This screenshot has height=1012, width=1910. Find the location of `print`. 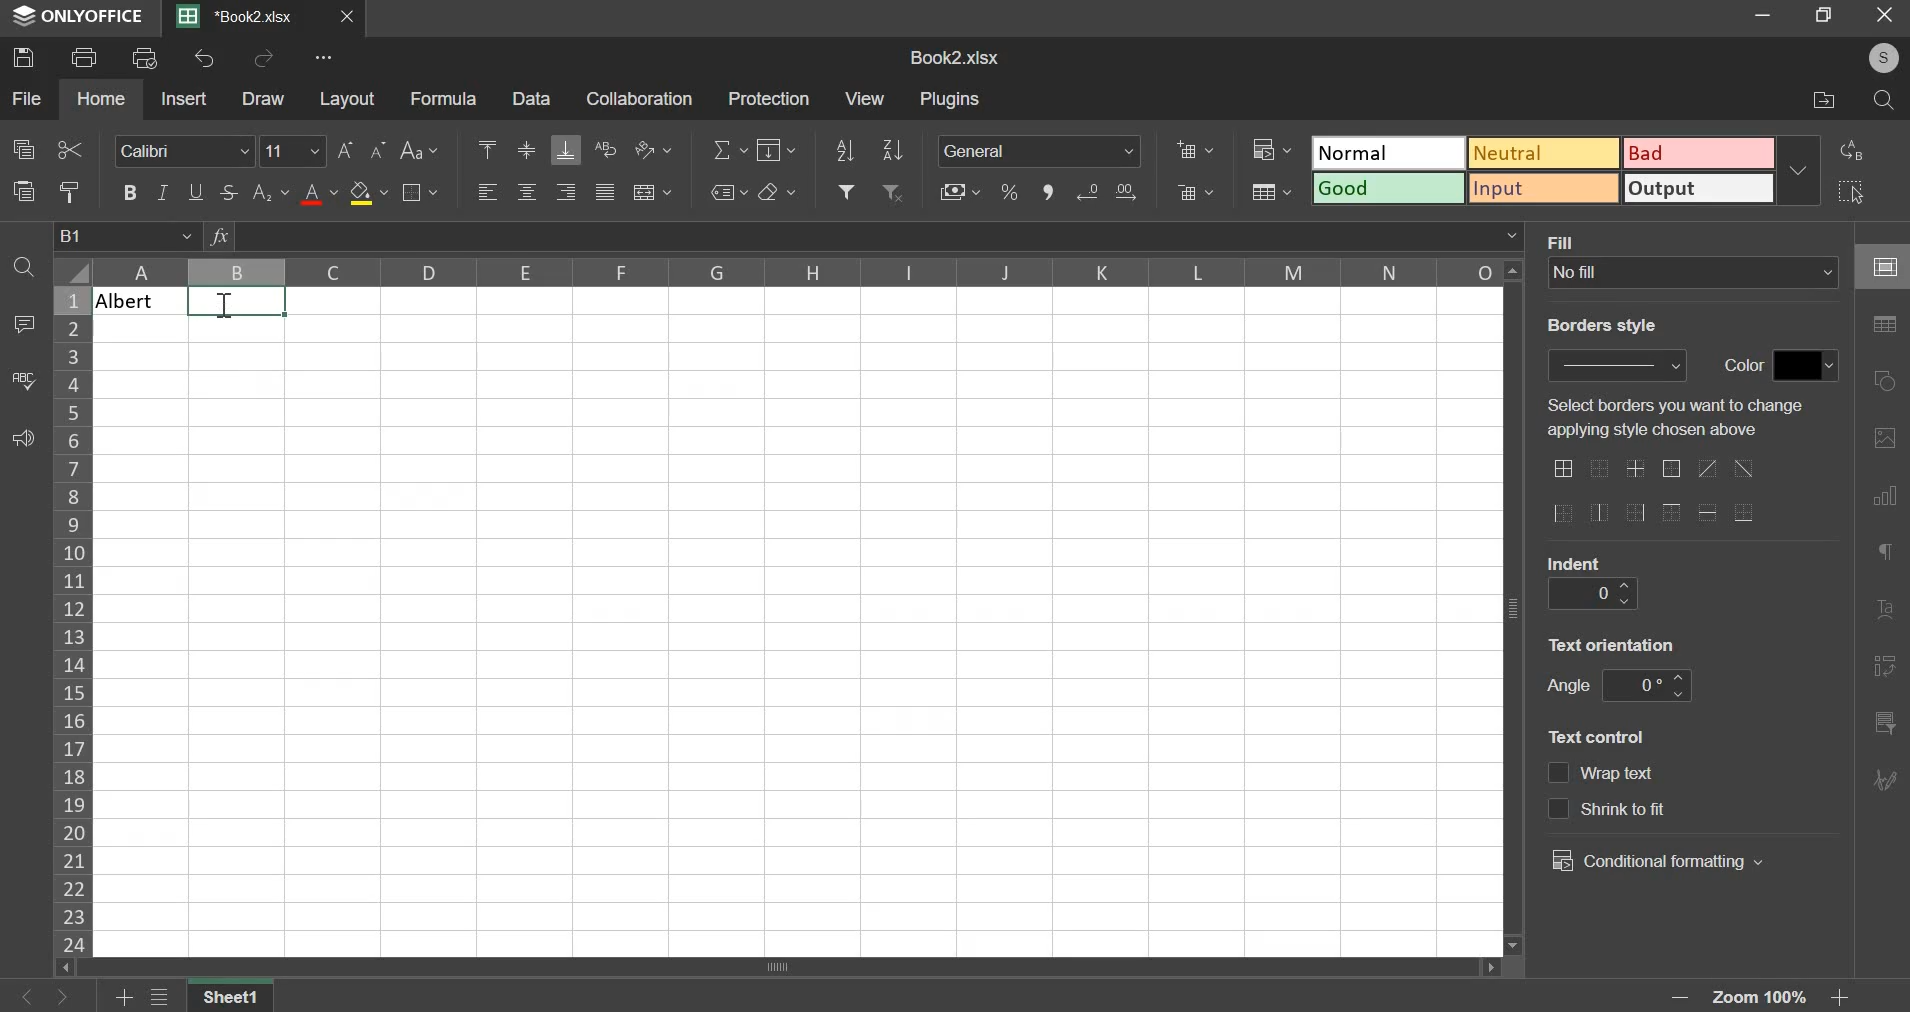

print is located at coordinates (85, 56).